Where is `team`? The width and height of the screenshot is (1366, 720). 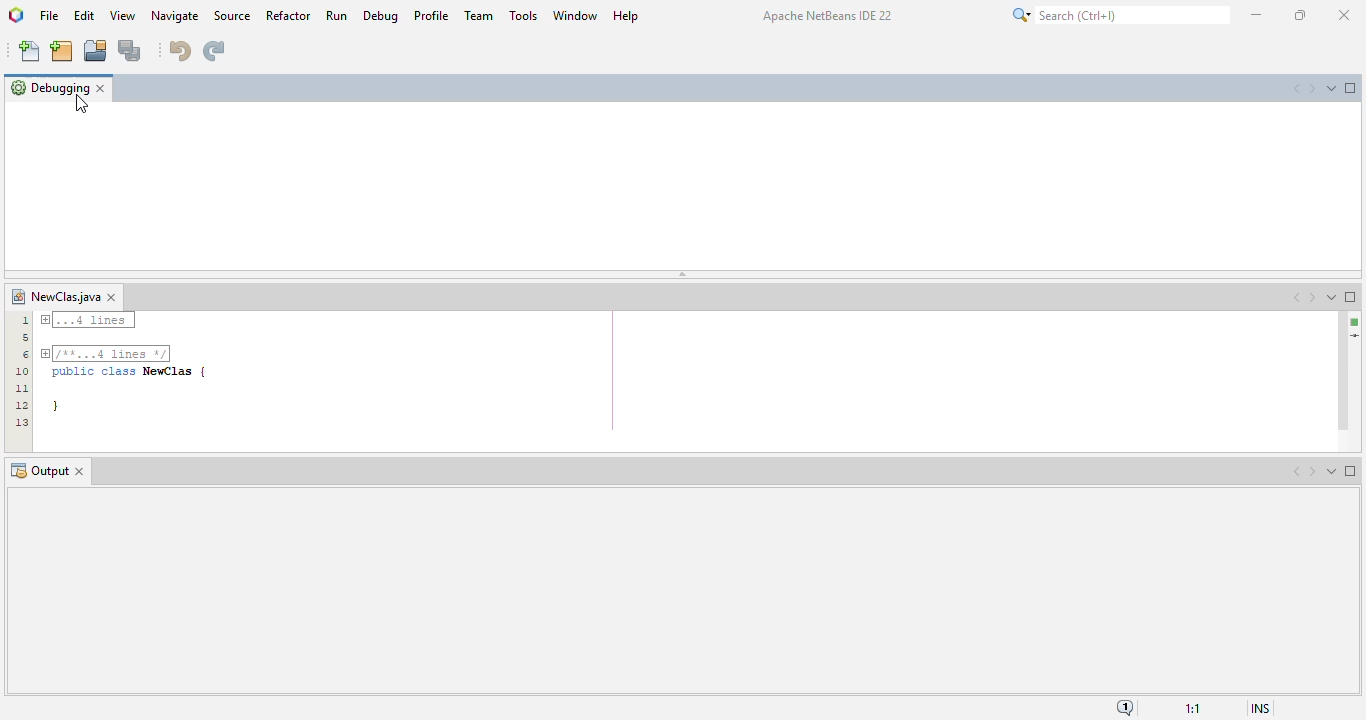 team is located at coordinates (480, 16).